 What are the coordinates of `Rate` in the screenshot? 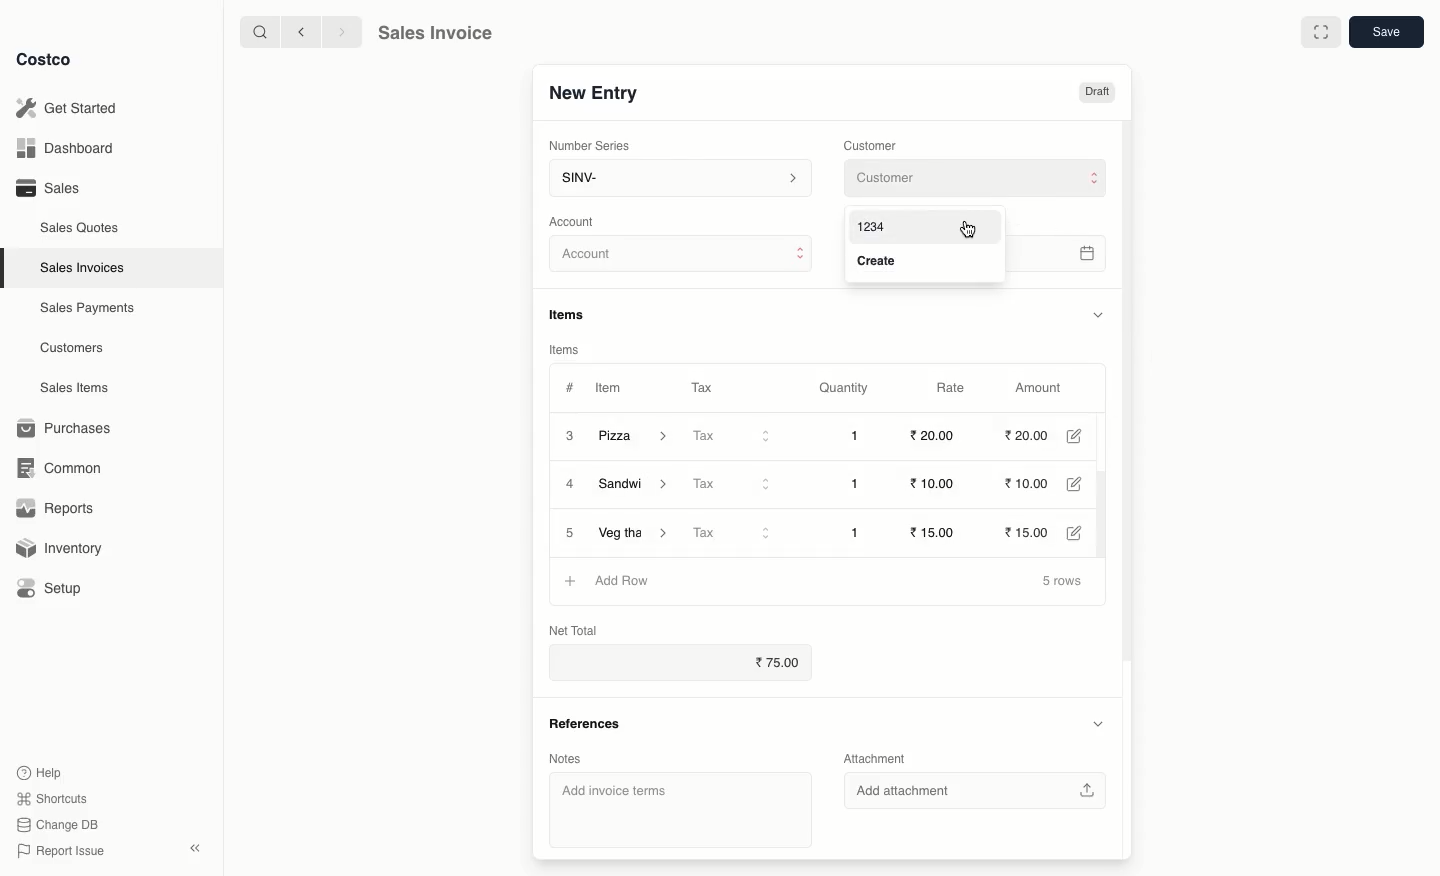 It's located at (953, 388).